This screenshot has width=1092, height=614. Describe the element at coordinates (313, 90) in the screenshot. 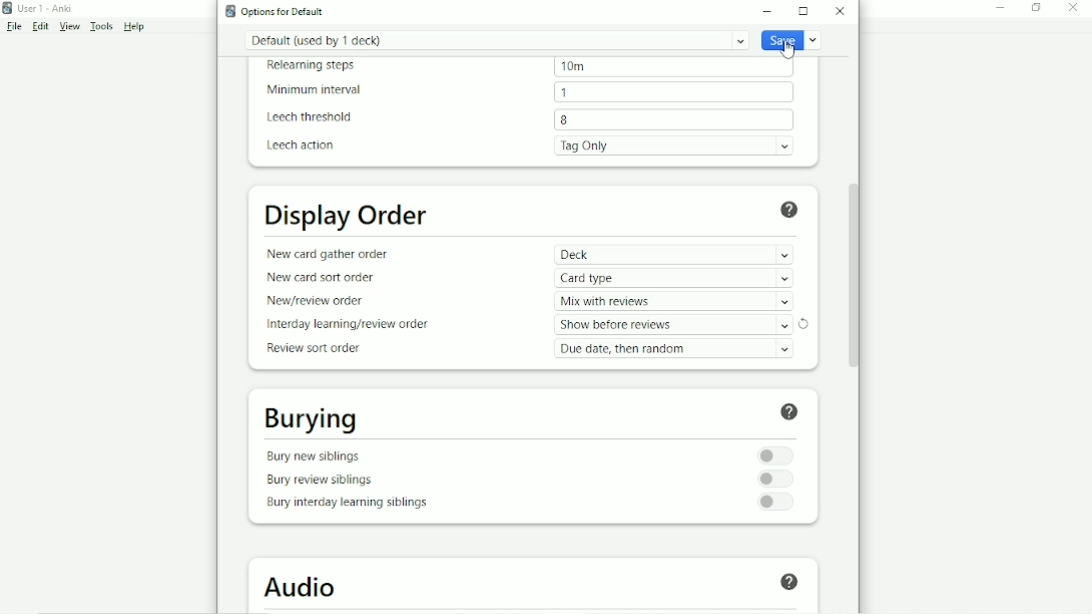

I see `Minimum interval` at that location.